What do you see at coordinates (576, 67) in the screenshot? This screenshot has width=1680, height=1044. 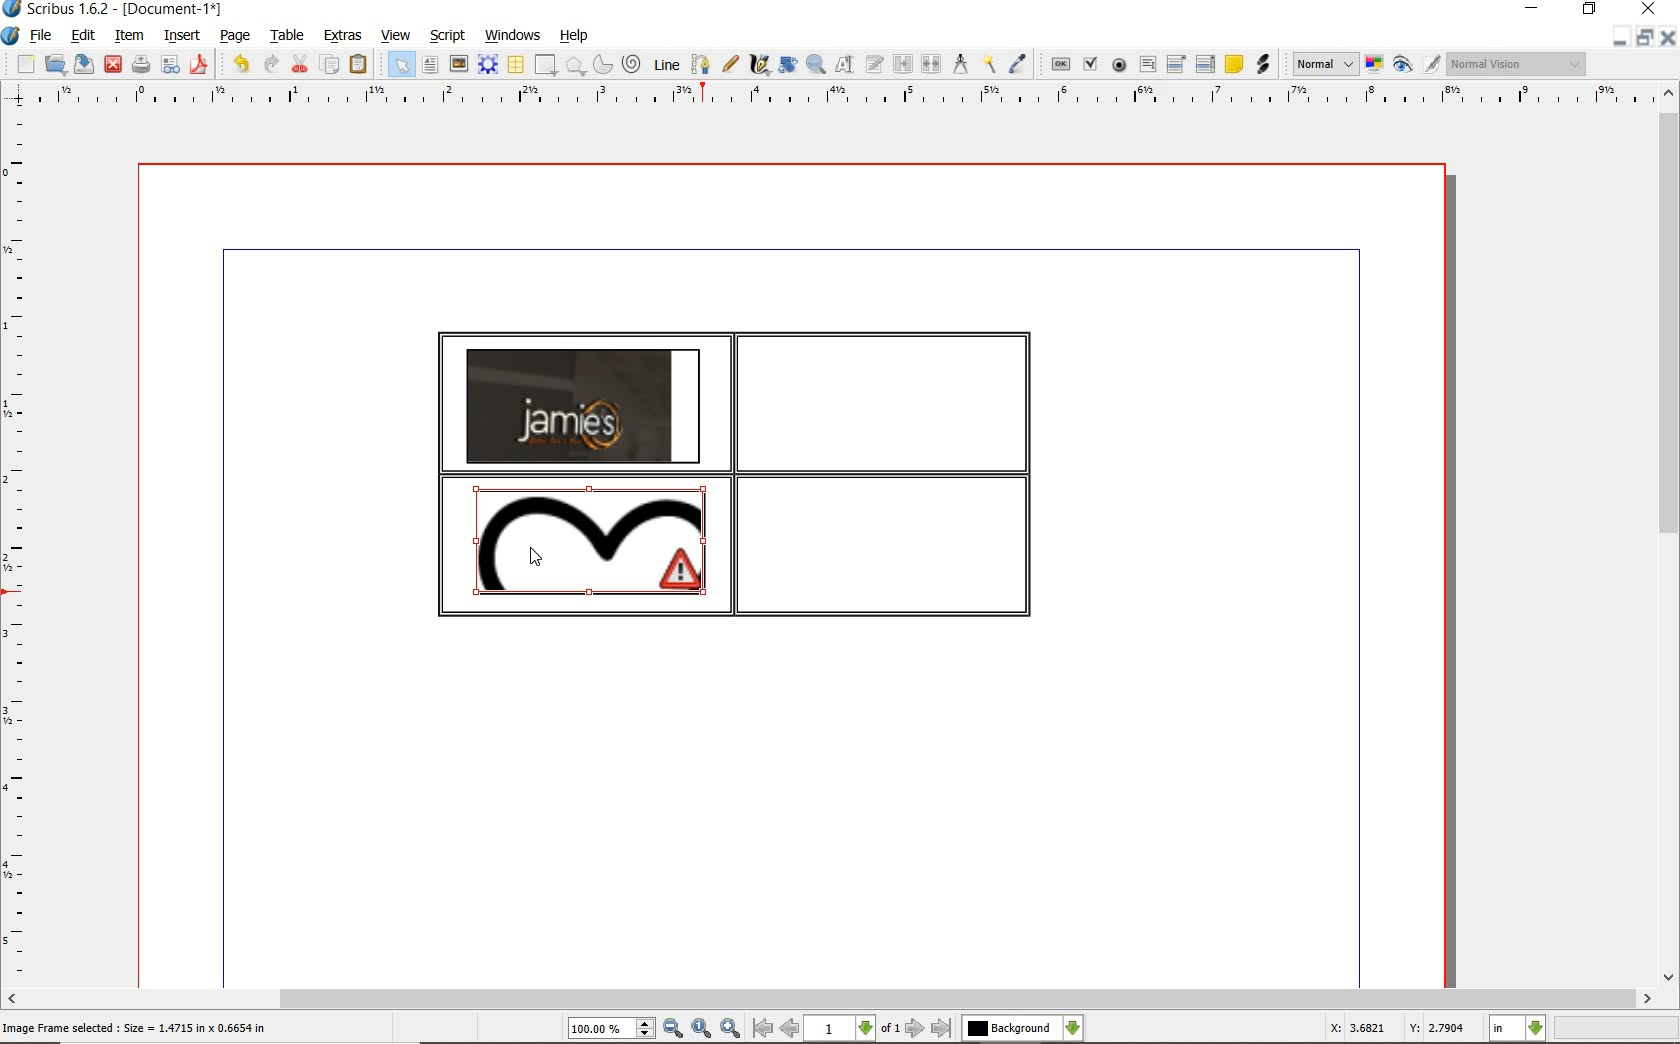 I see `shape` at bounding box center [576, 67].